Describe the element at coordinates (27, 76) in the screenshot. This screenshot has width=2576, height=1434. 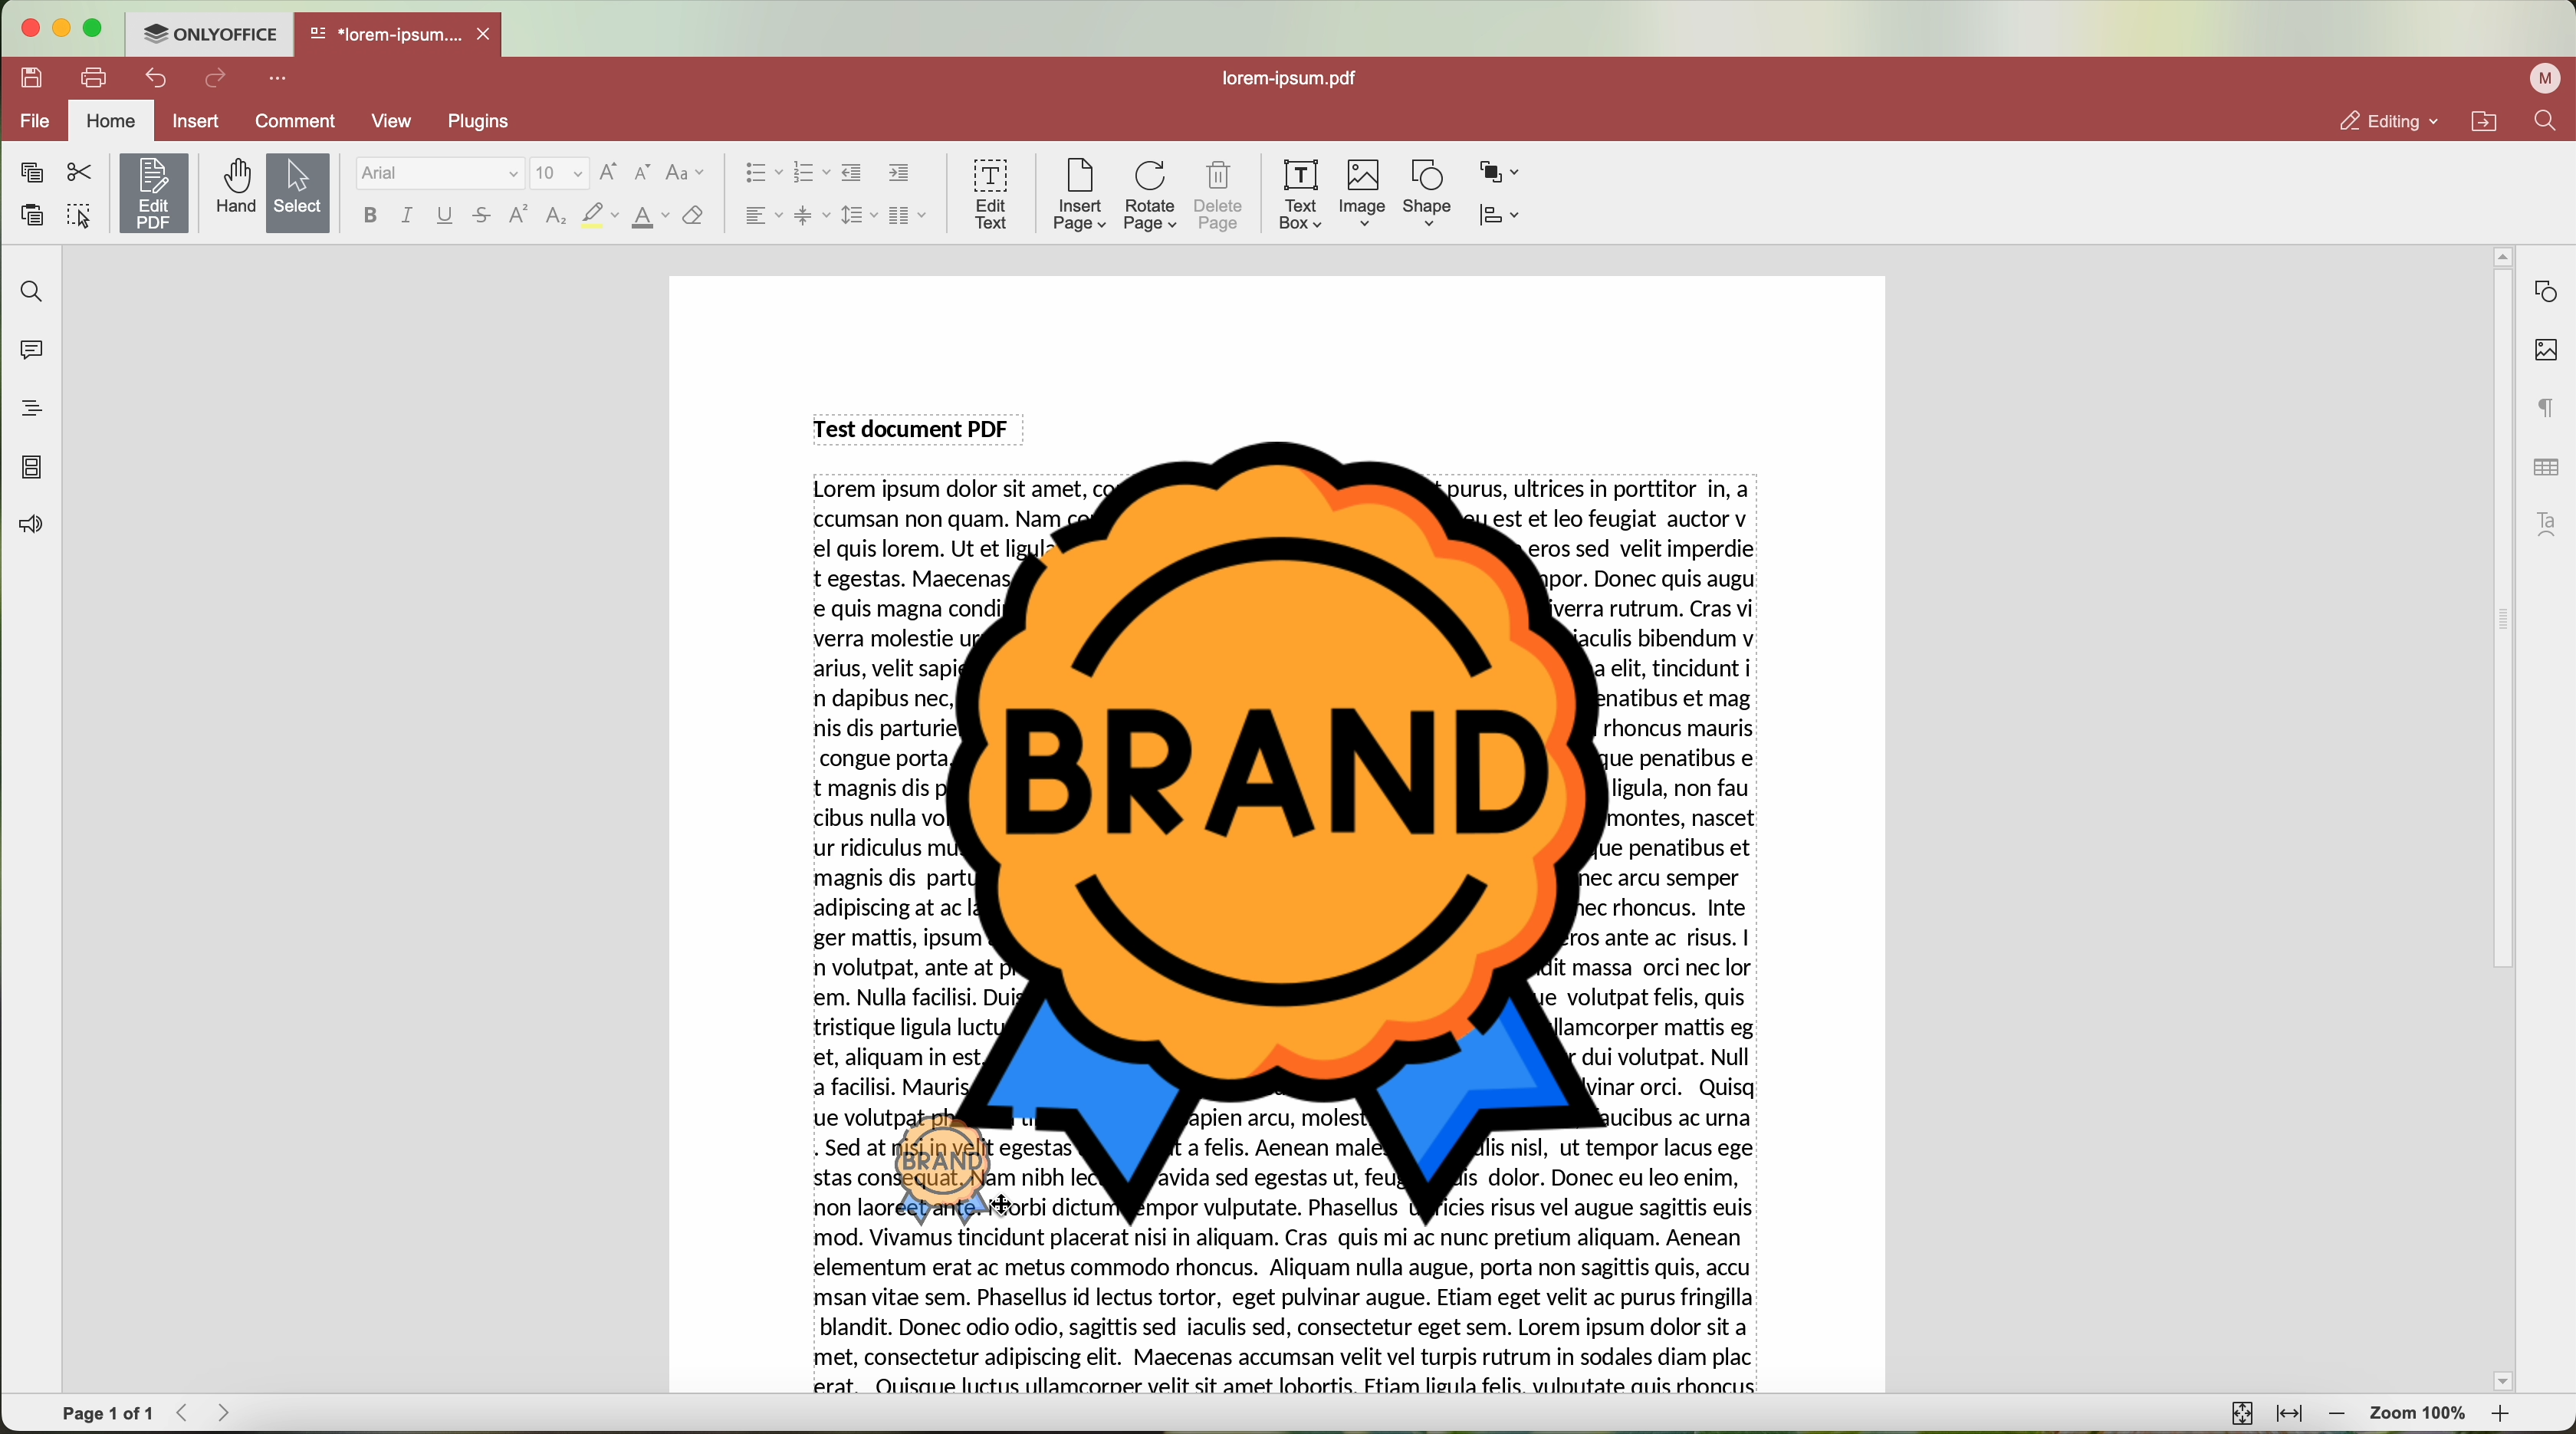
I see `save` at that location.